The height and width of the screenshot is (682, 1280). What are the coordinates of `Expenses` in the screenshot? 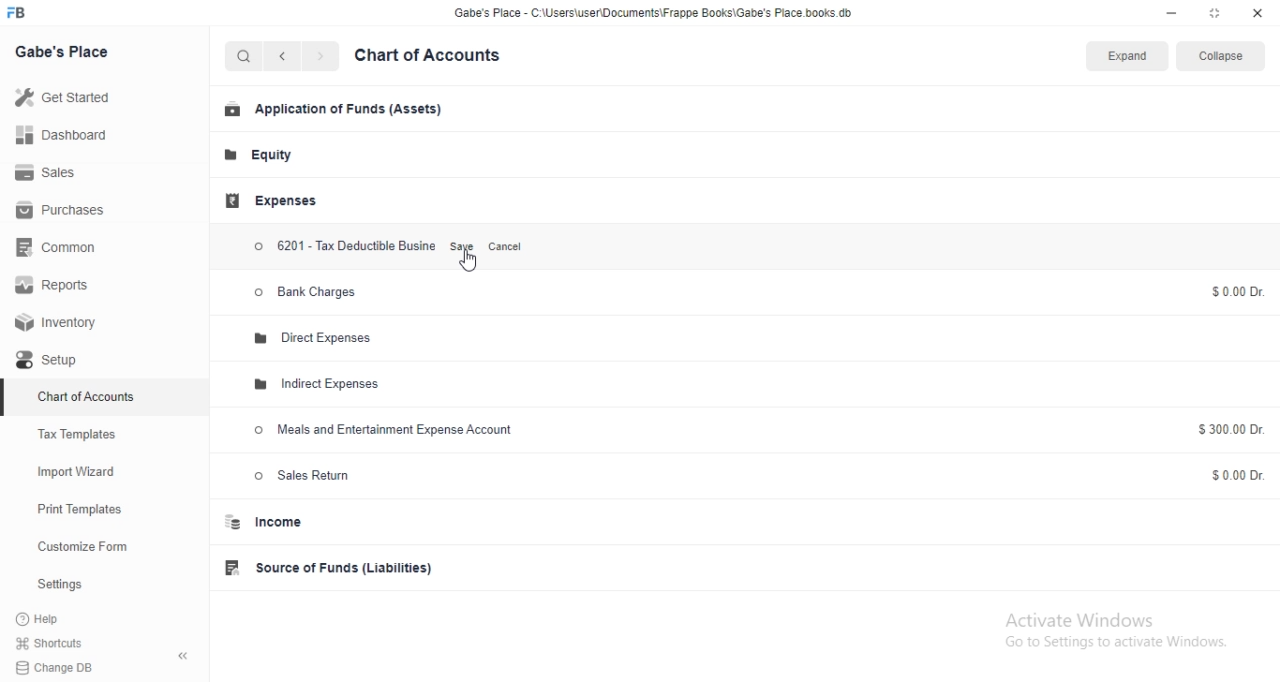 It's located at (272, 200).